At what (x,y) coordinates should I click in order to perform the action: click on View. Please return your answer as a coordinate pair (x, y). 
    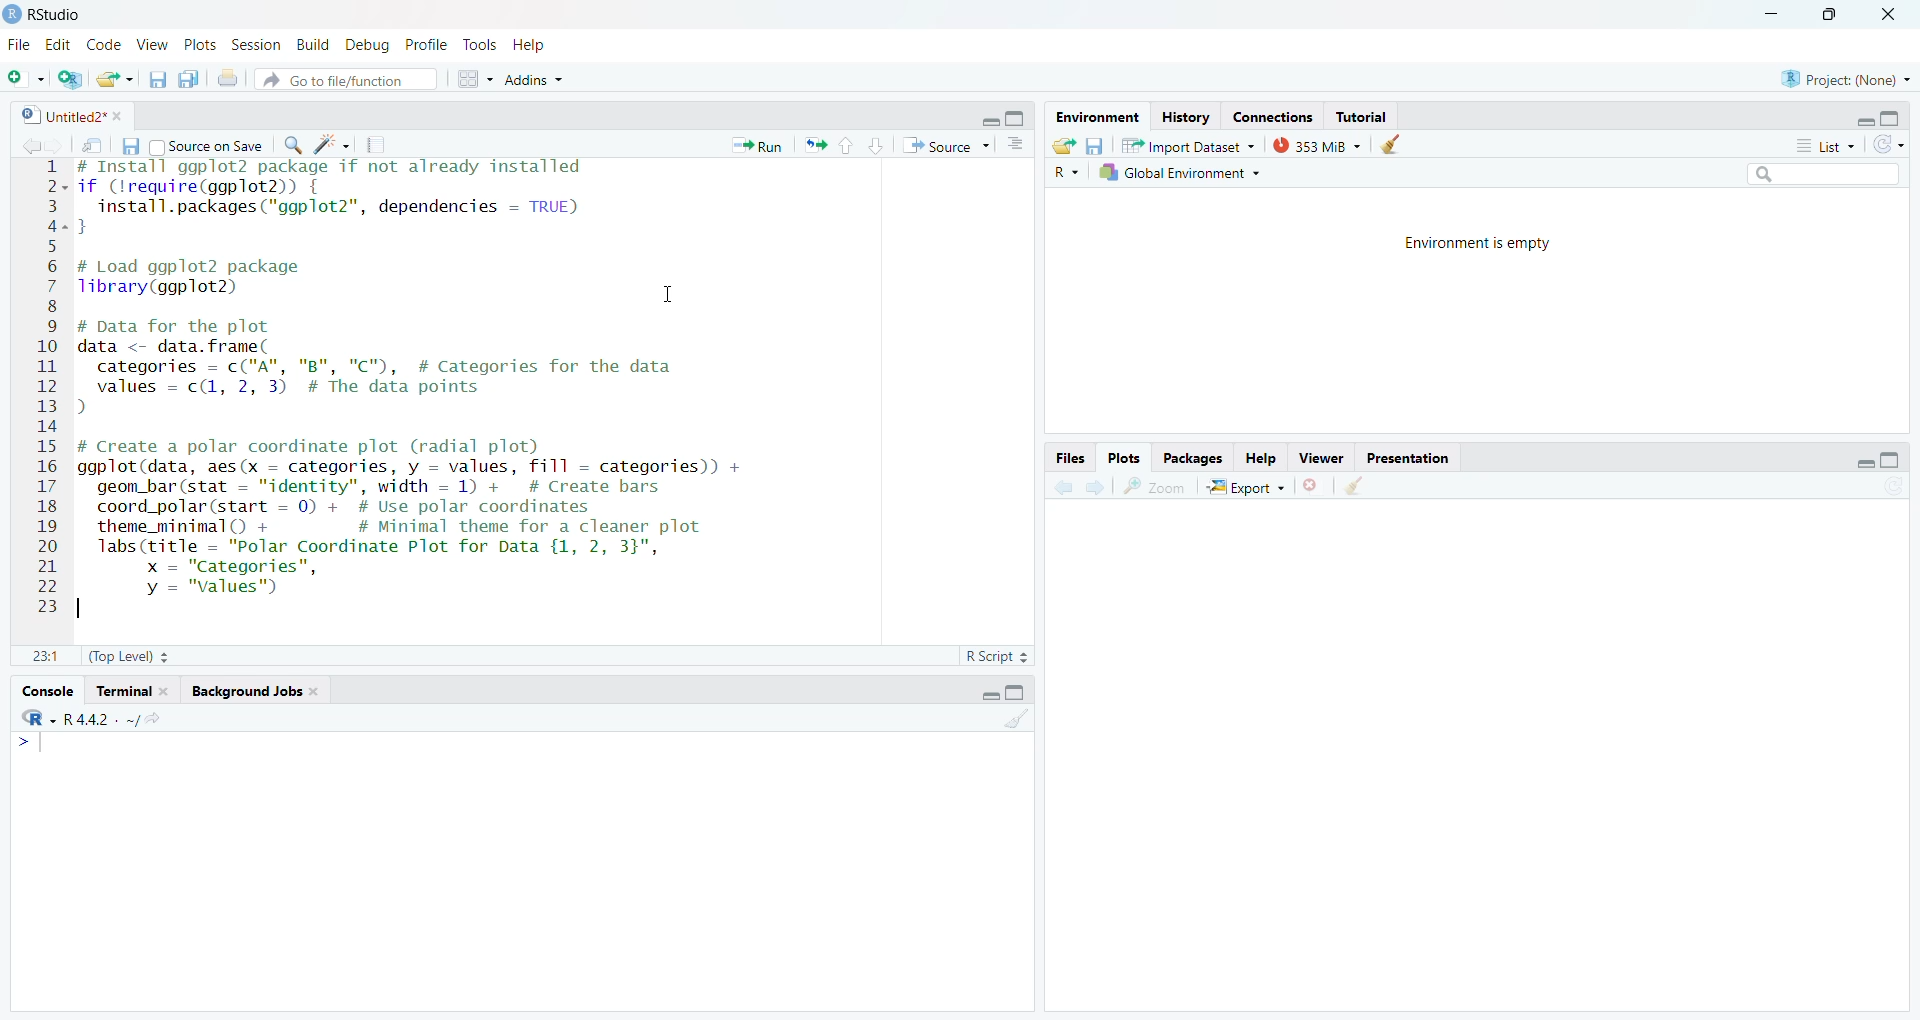
    Looking at the image, I should click on (151, 46).